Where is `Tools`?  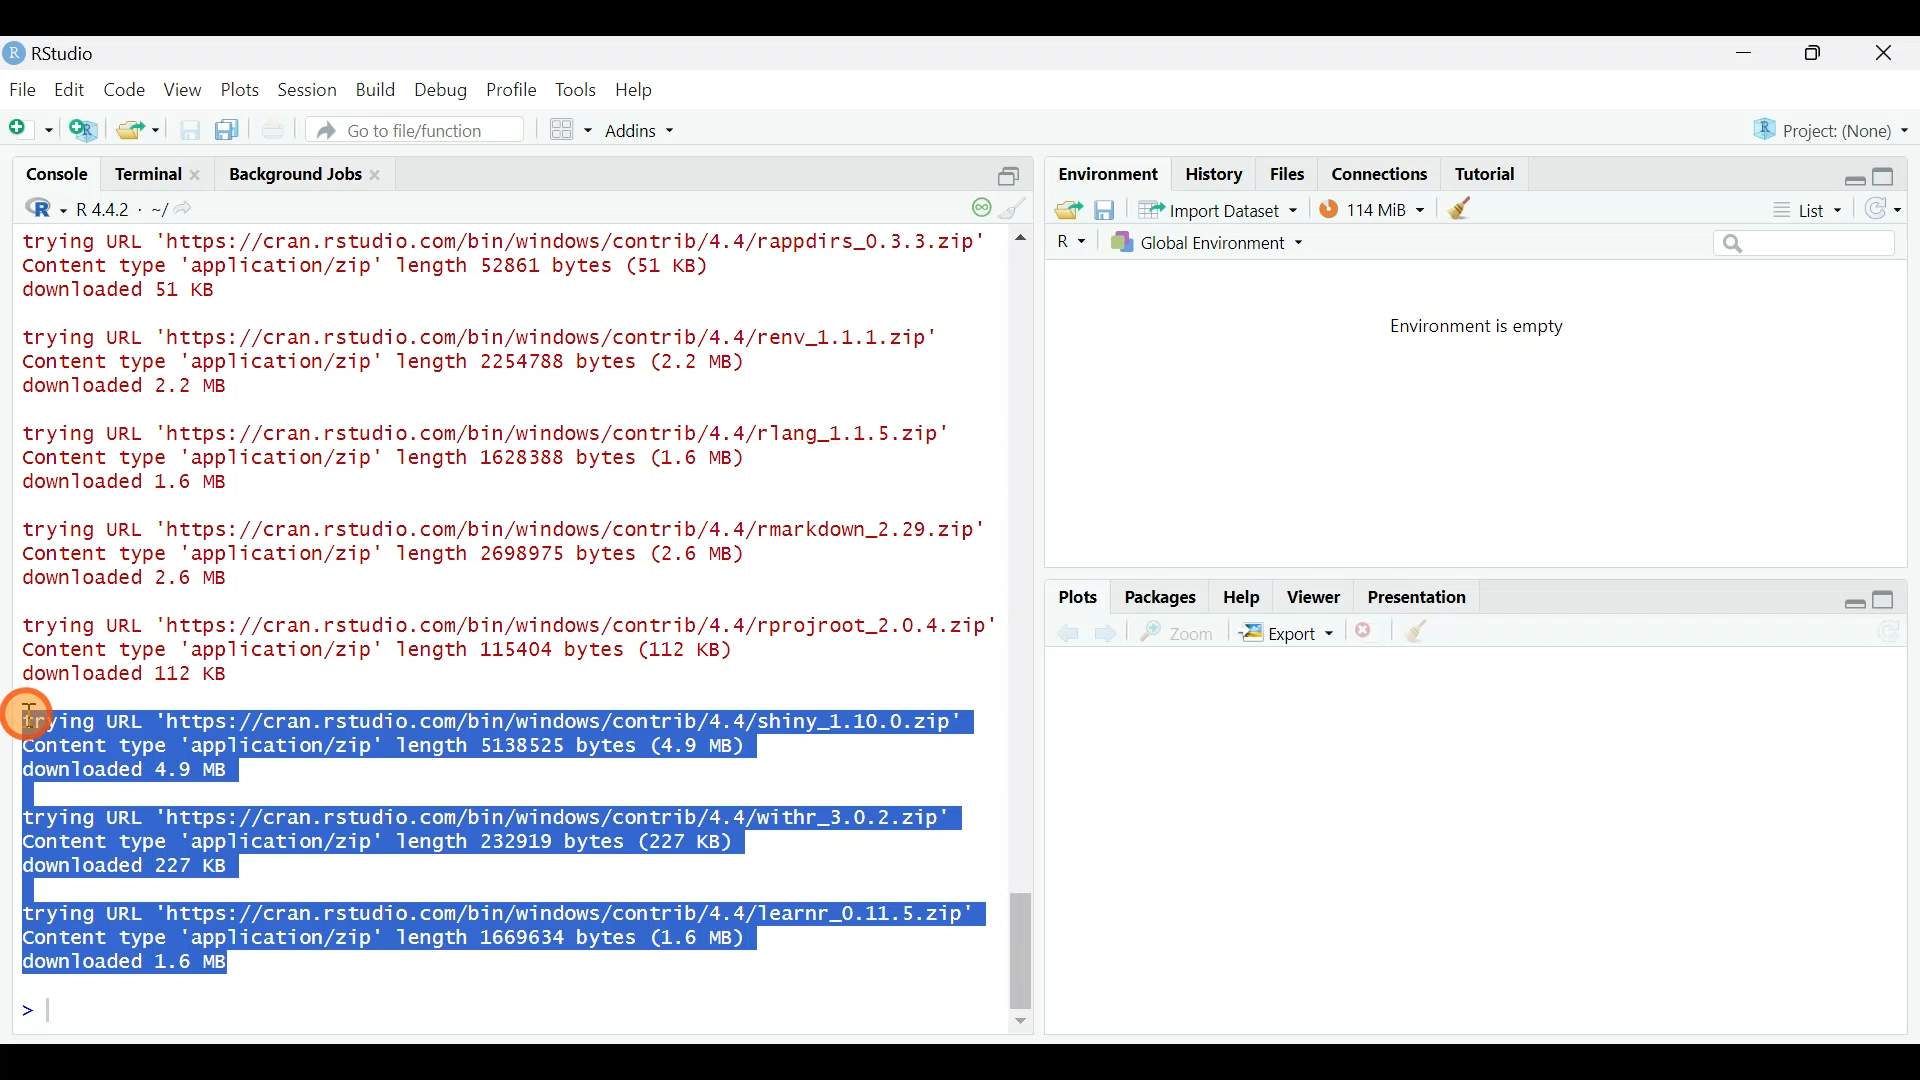
Tools is located at coordinates (577, 89).